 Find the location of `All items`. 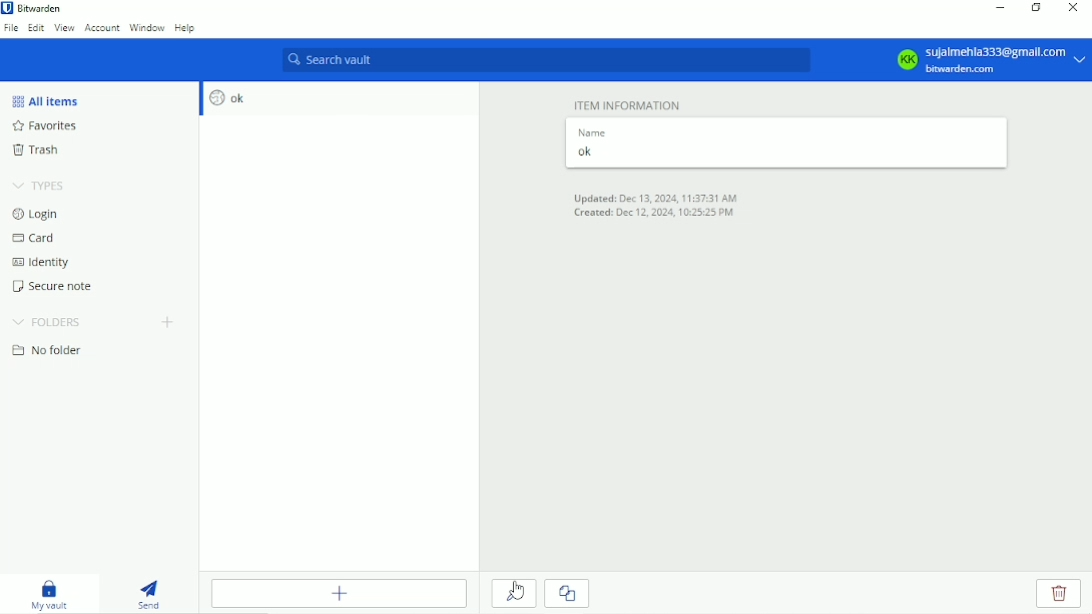

All items is located at coordinates (46, 101).